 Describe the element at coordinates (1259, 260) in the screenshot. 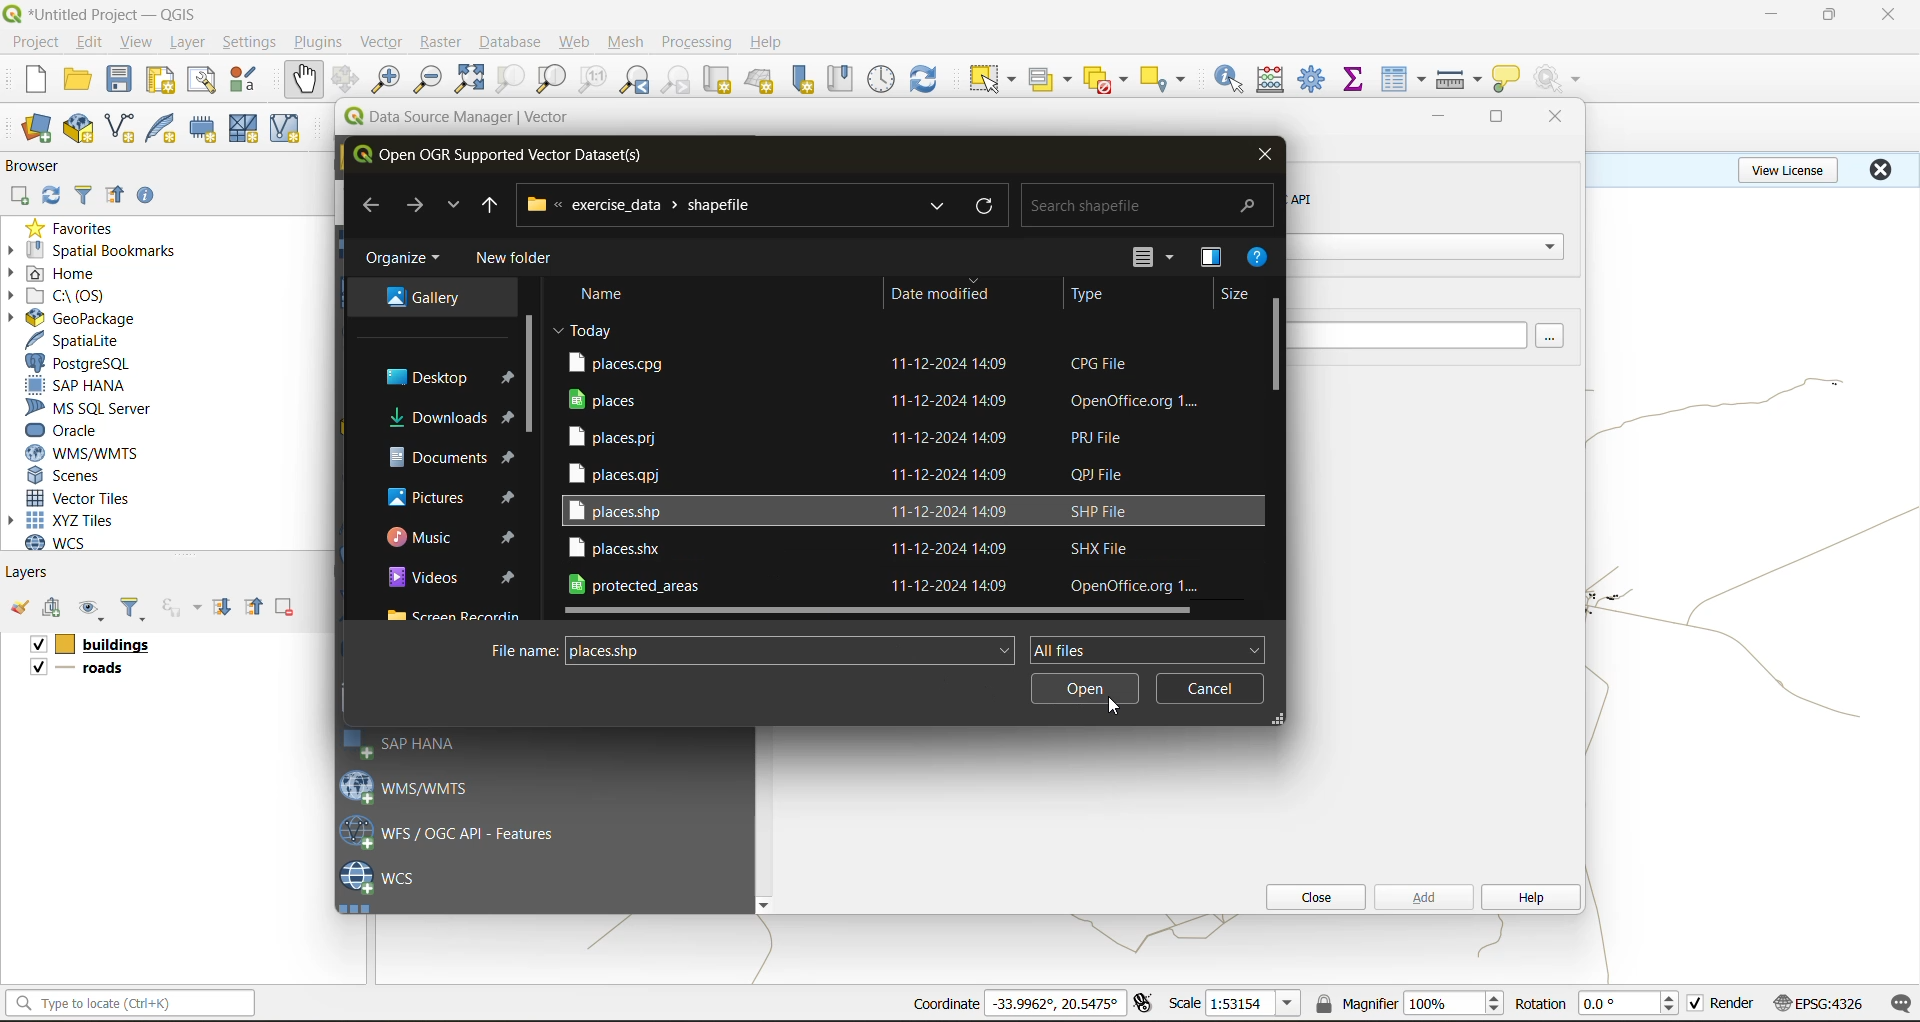

I see `help` at that location.